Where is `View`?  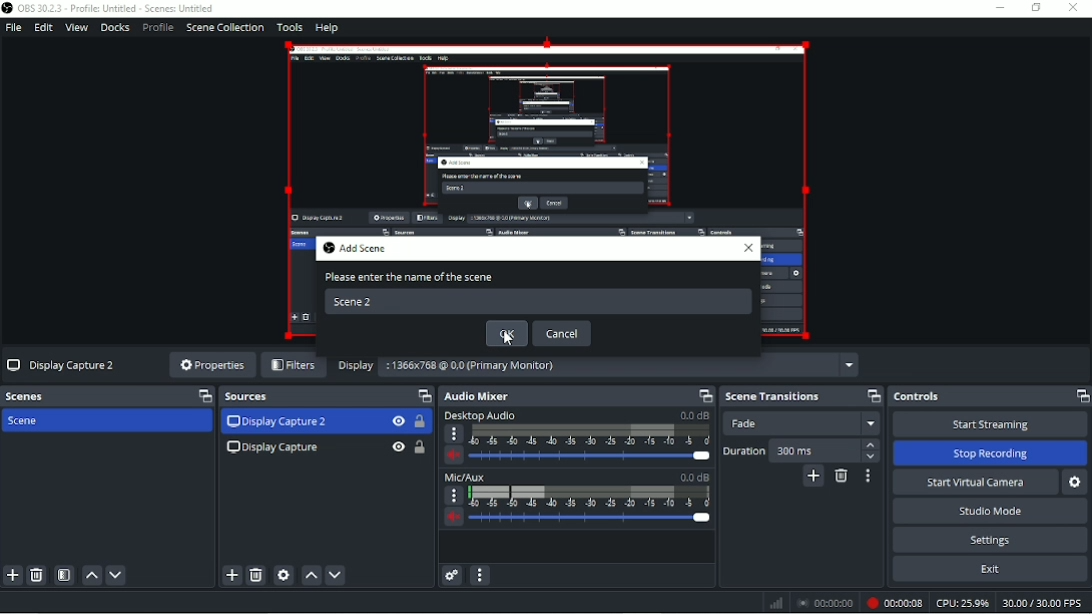
View is located at coordinates (76, 29).